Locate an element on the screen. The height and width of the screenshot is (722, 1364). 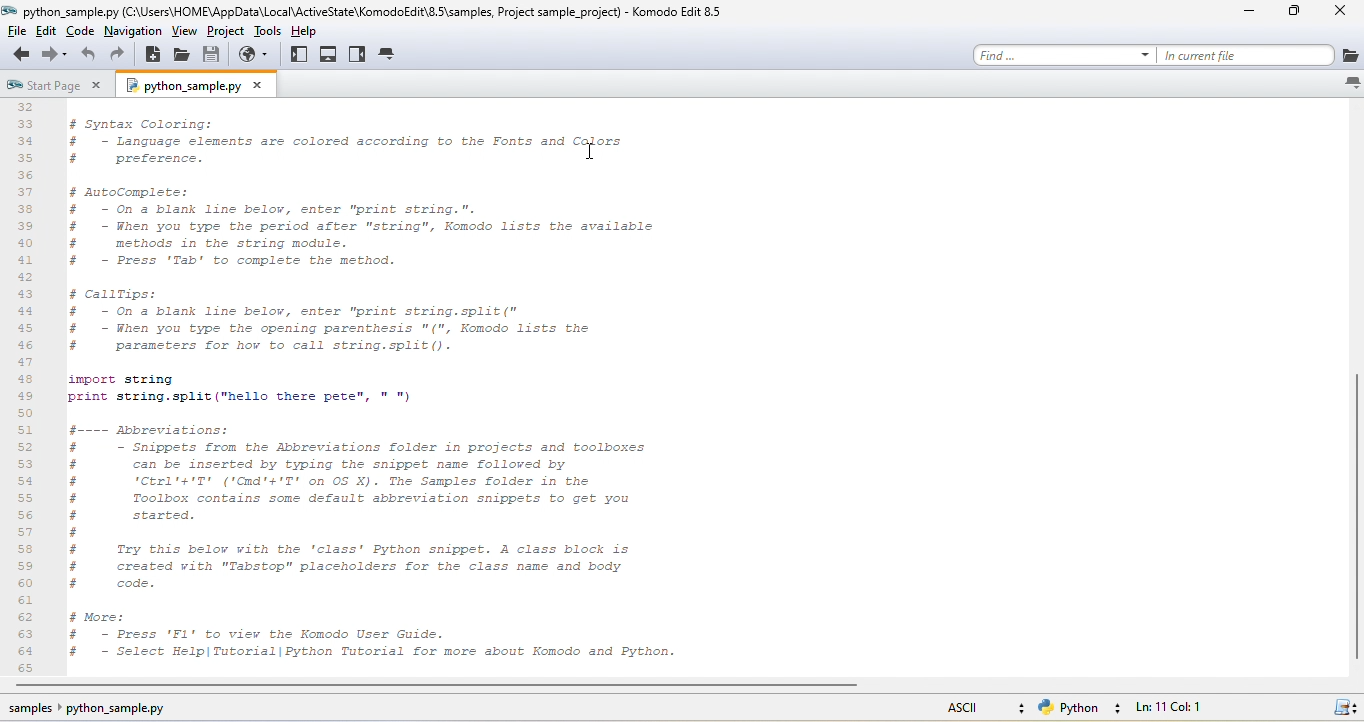
scrolled through file is located at coordinates (664, 385).